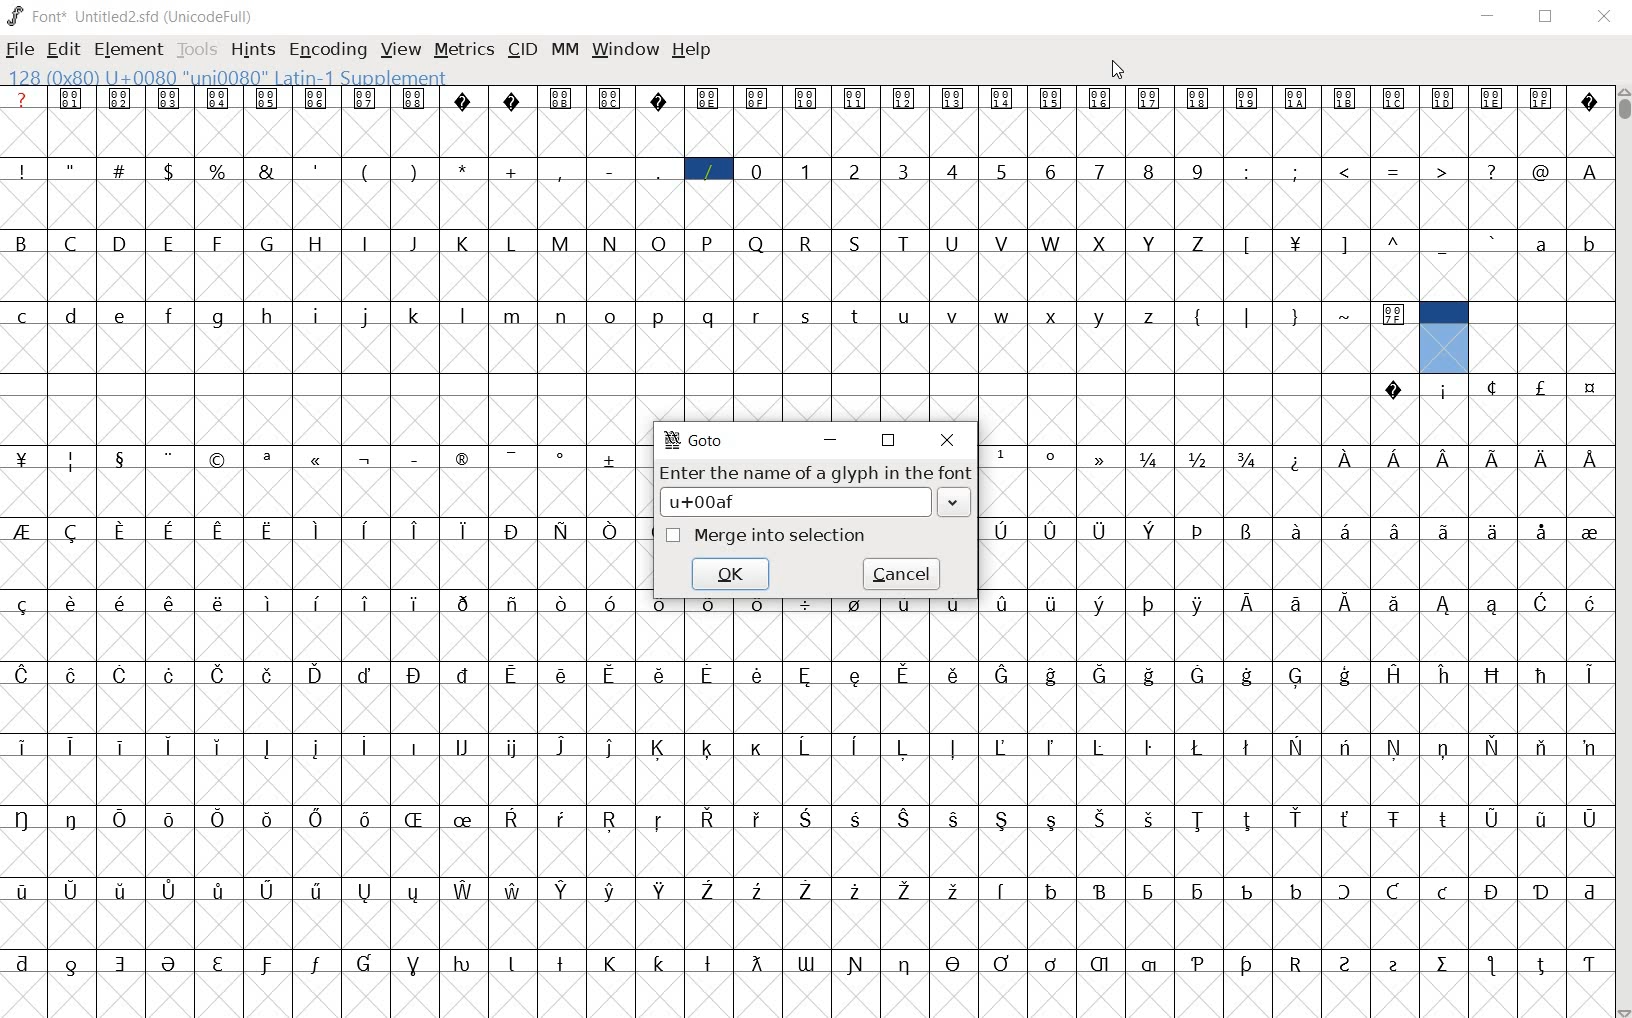 Image resolution: width=1632 pixels, height=1018 pixels. Describe the element at coordinates (1396, 458) in the screenshot. I see `Symbol` at that location.